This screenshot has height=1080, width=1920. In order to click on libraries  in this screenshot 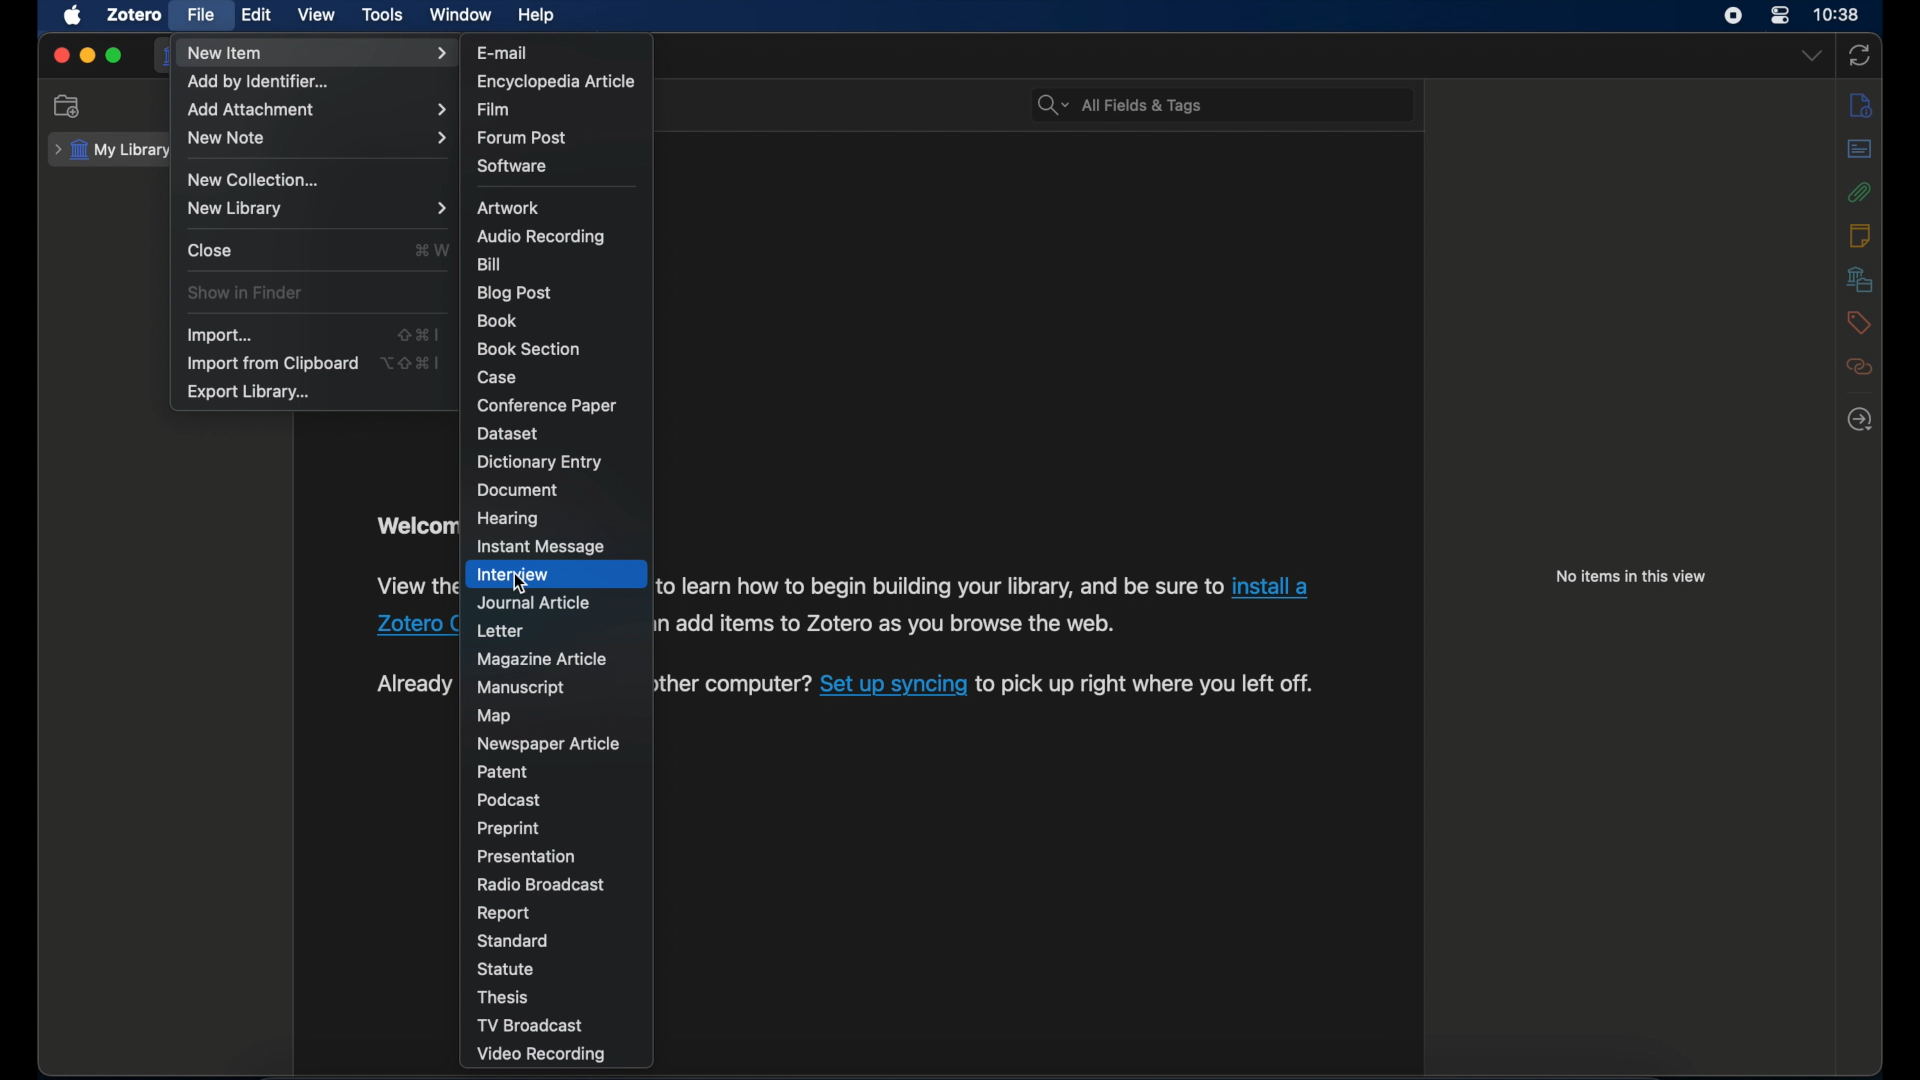, I will do `click(1860, 279)`.